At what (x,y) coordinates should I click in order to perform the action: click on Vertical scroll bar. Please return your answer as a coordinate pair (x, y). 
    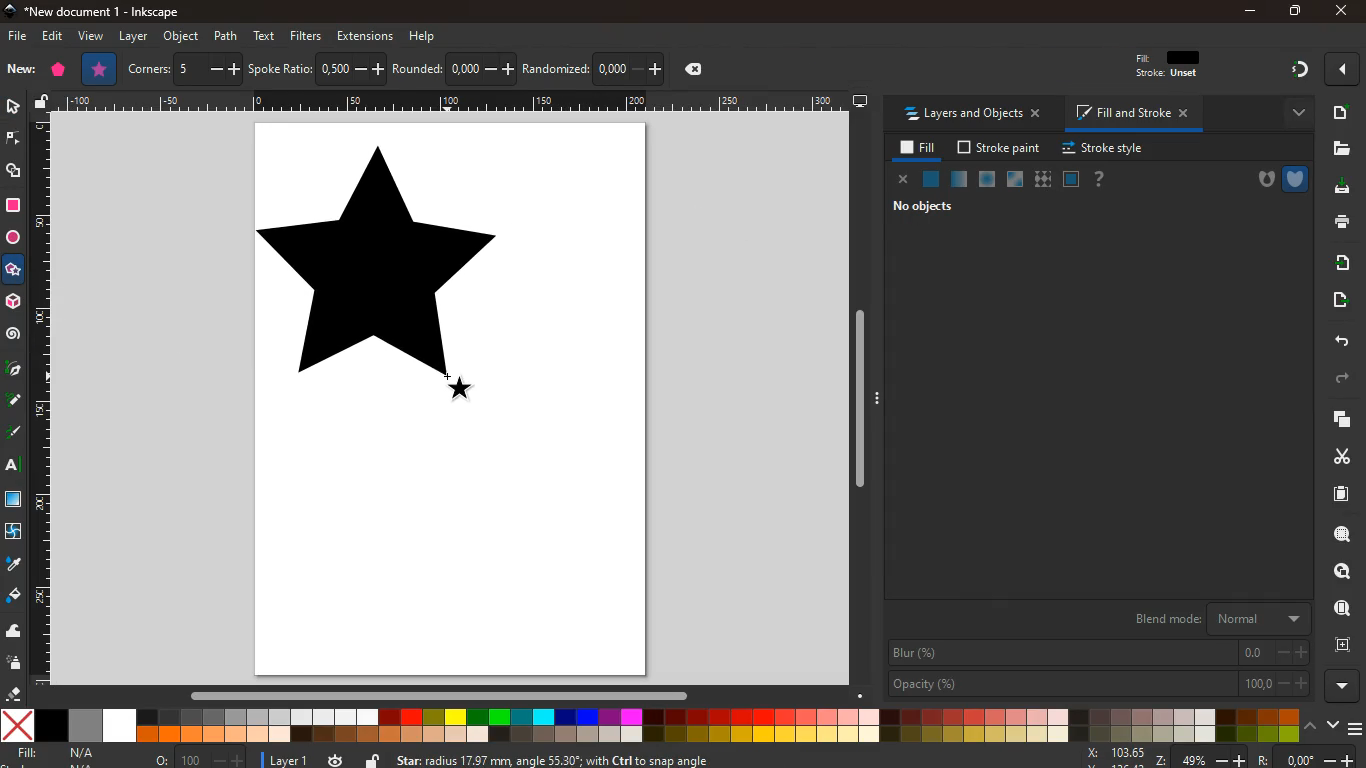
    Looking at the image, I should click on (863, 402).